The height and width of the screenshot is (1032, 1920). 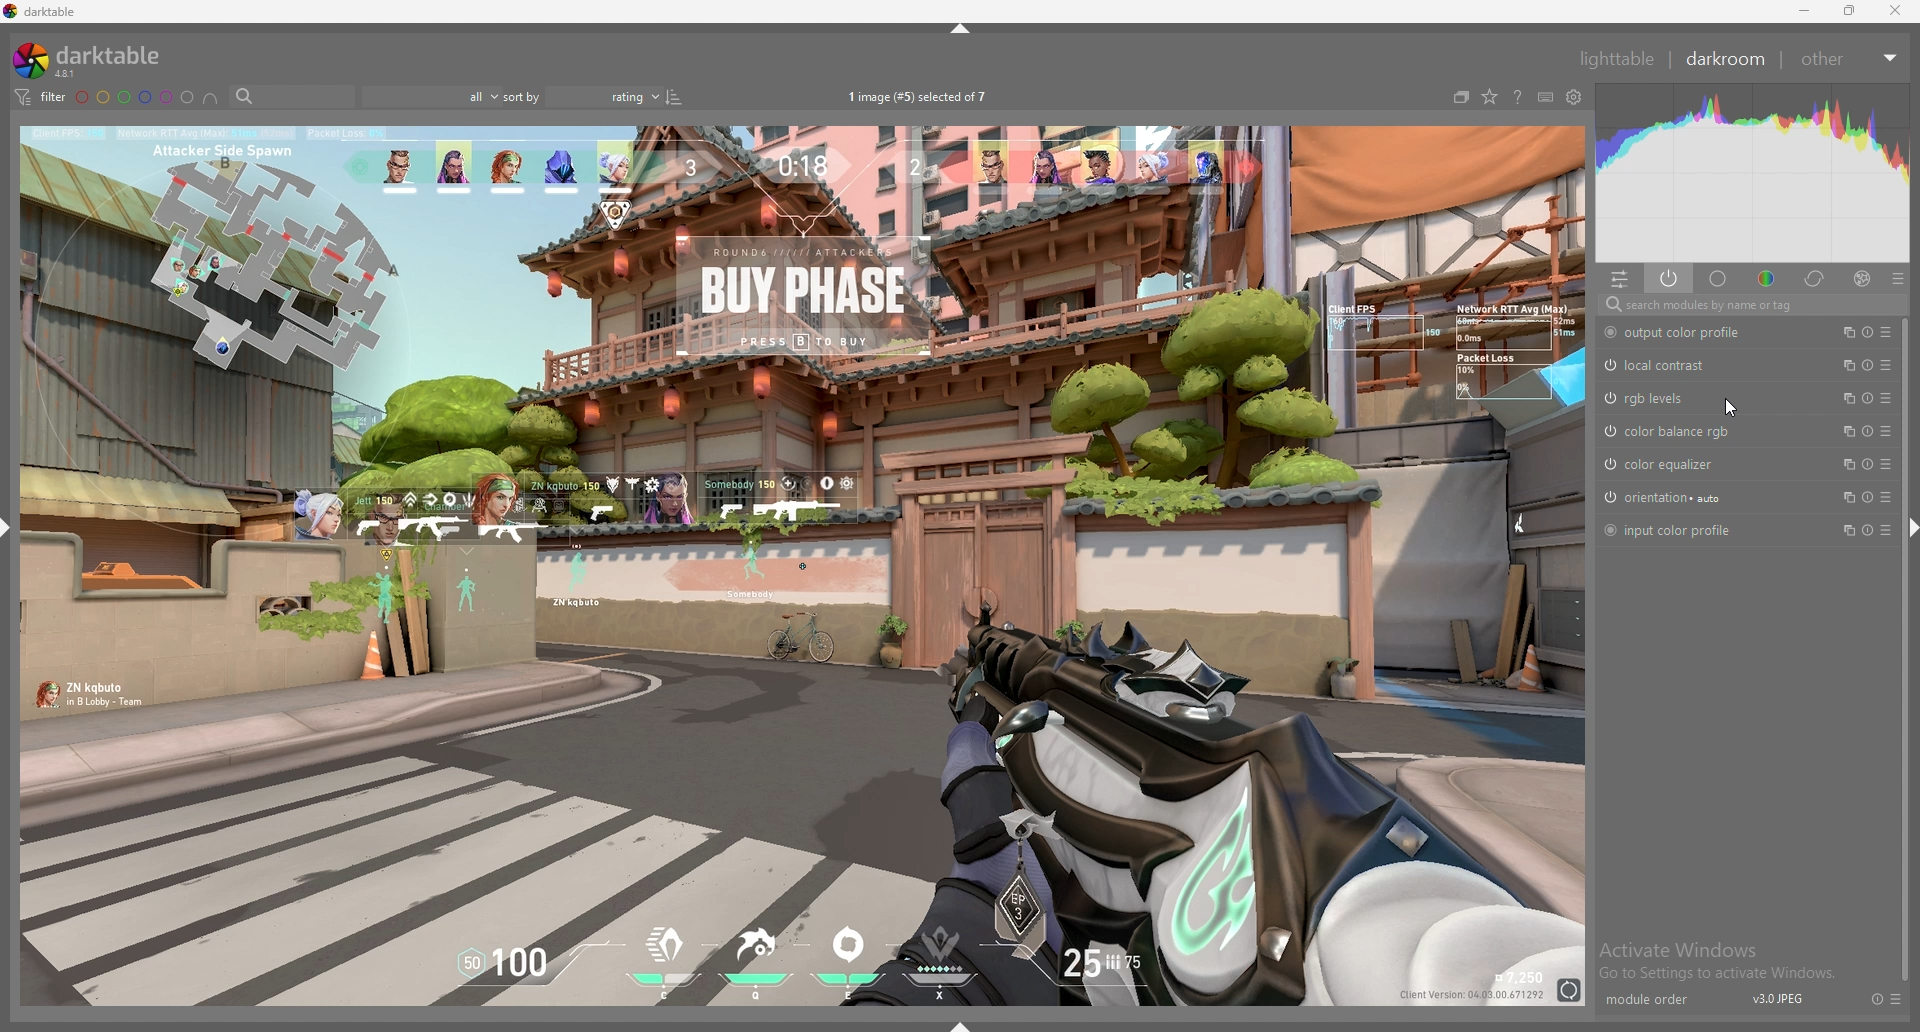 I want to click on presets, so click(x=1897, y=278).